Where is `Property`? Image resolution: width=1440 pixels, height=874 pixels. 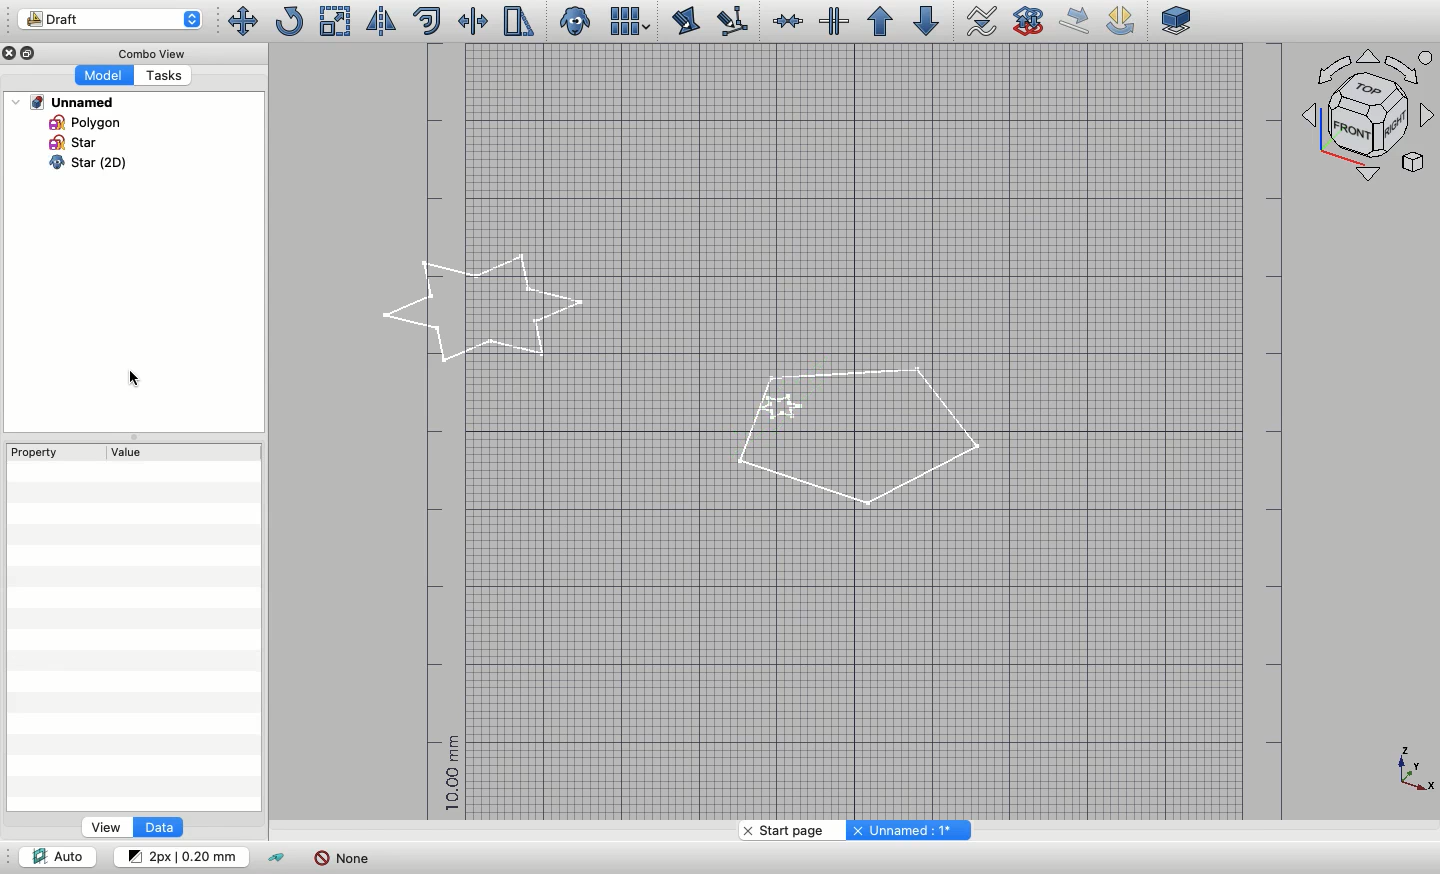 Property is located at coordinates (35, 452).